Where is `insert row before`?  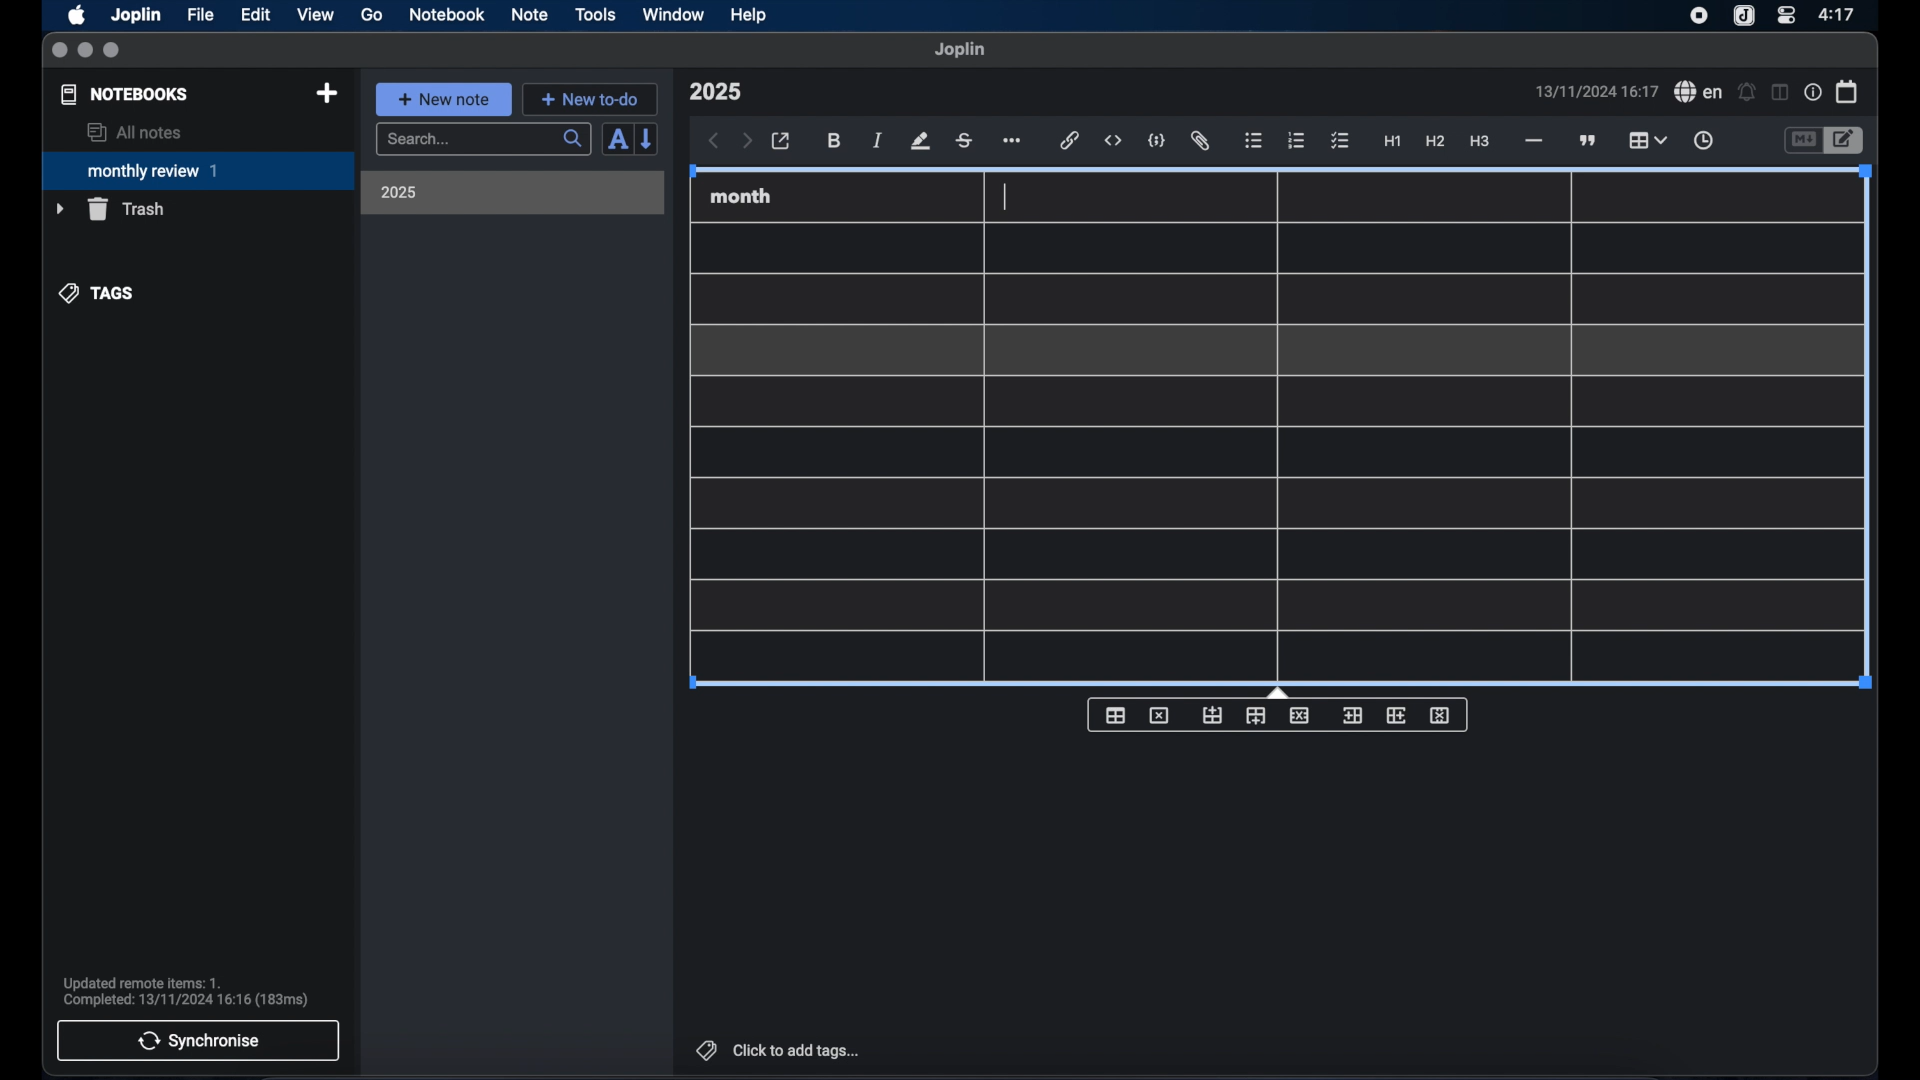
insert row before is located at coordinates (1213, 716).